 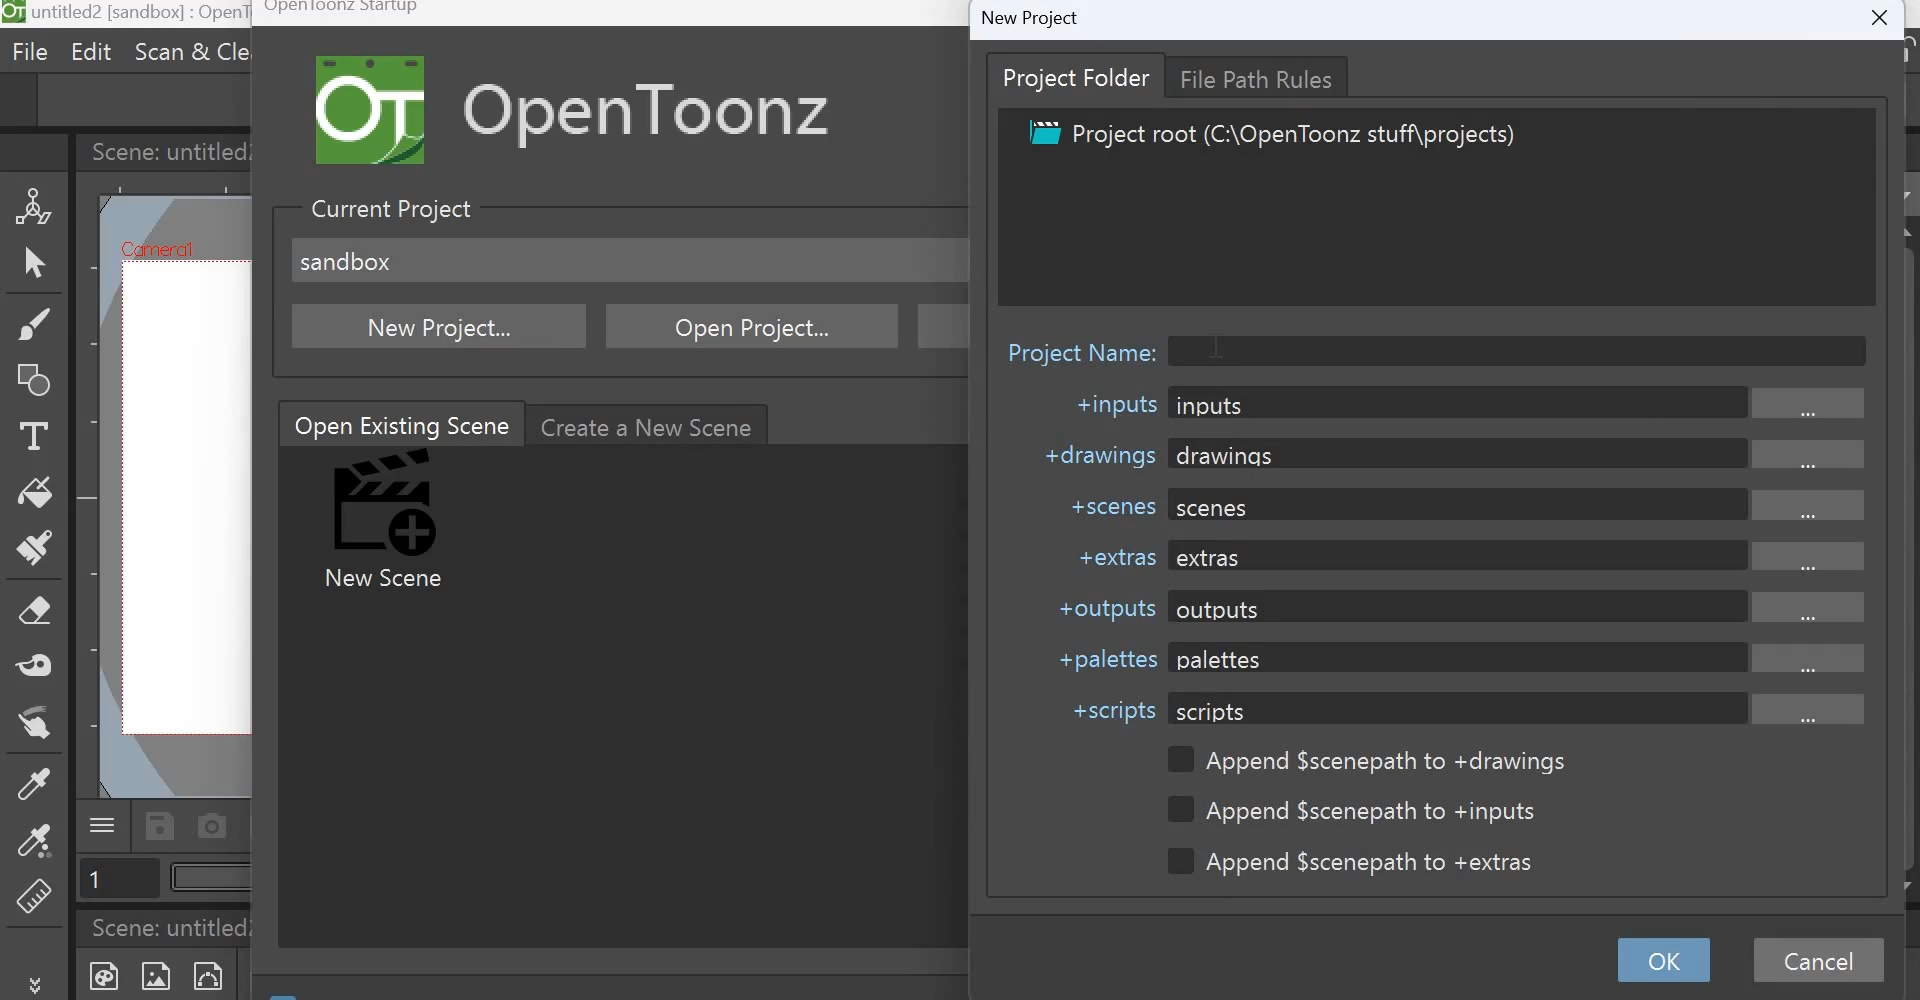 What do you see at coordinates (164, 150) in the screenshot?
I see `Scene: untitled2` at bounding box center [164, 150].